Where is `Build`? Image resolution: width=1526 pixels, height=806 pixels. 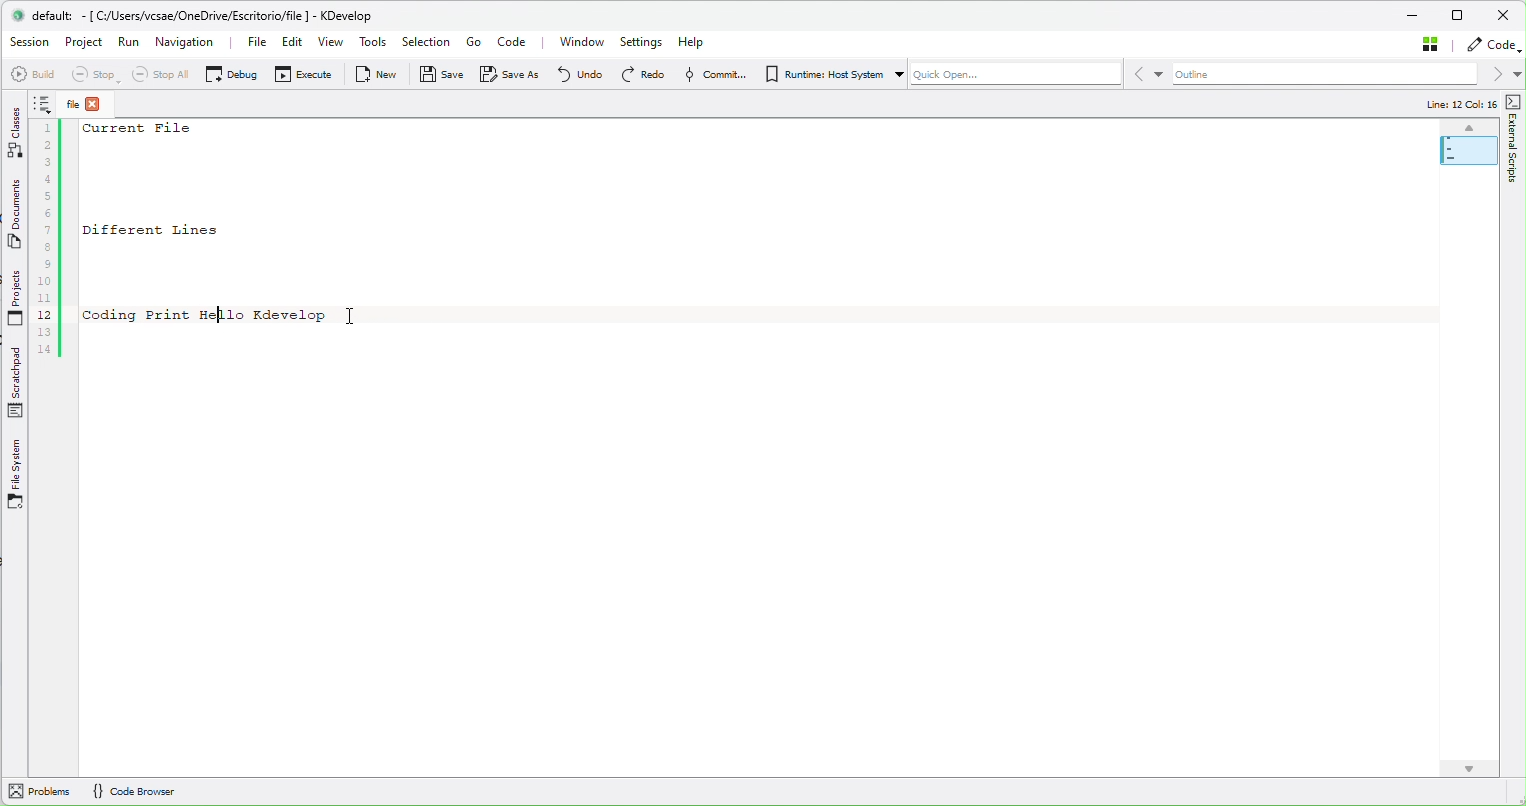 Build is located at coordinates (32, 73).